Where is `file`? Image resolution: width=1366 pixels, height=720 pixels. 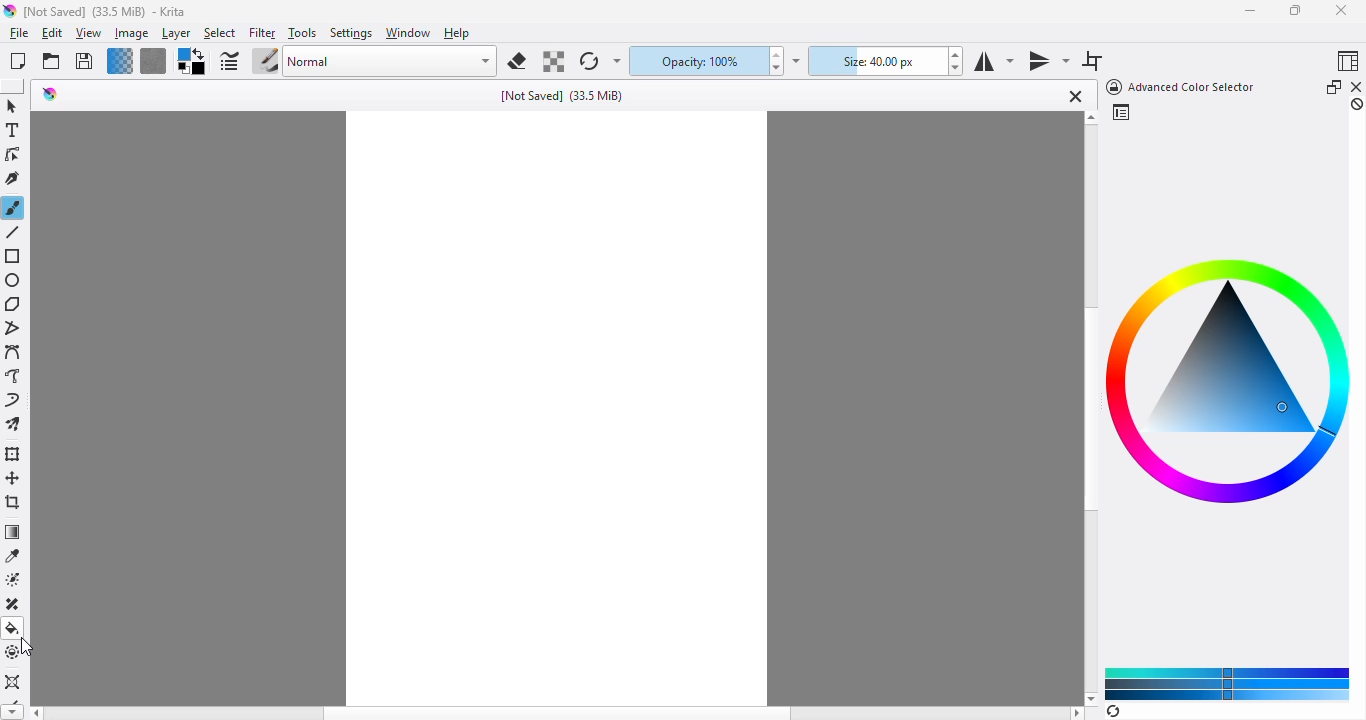
file is located at coordinates (19, 33).